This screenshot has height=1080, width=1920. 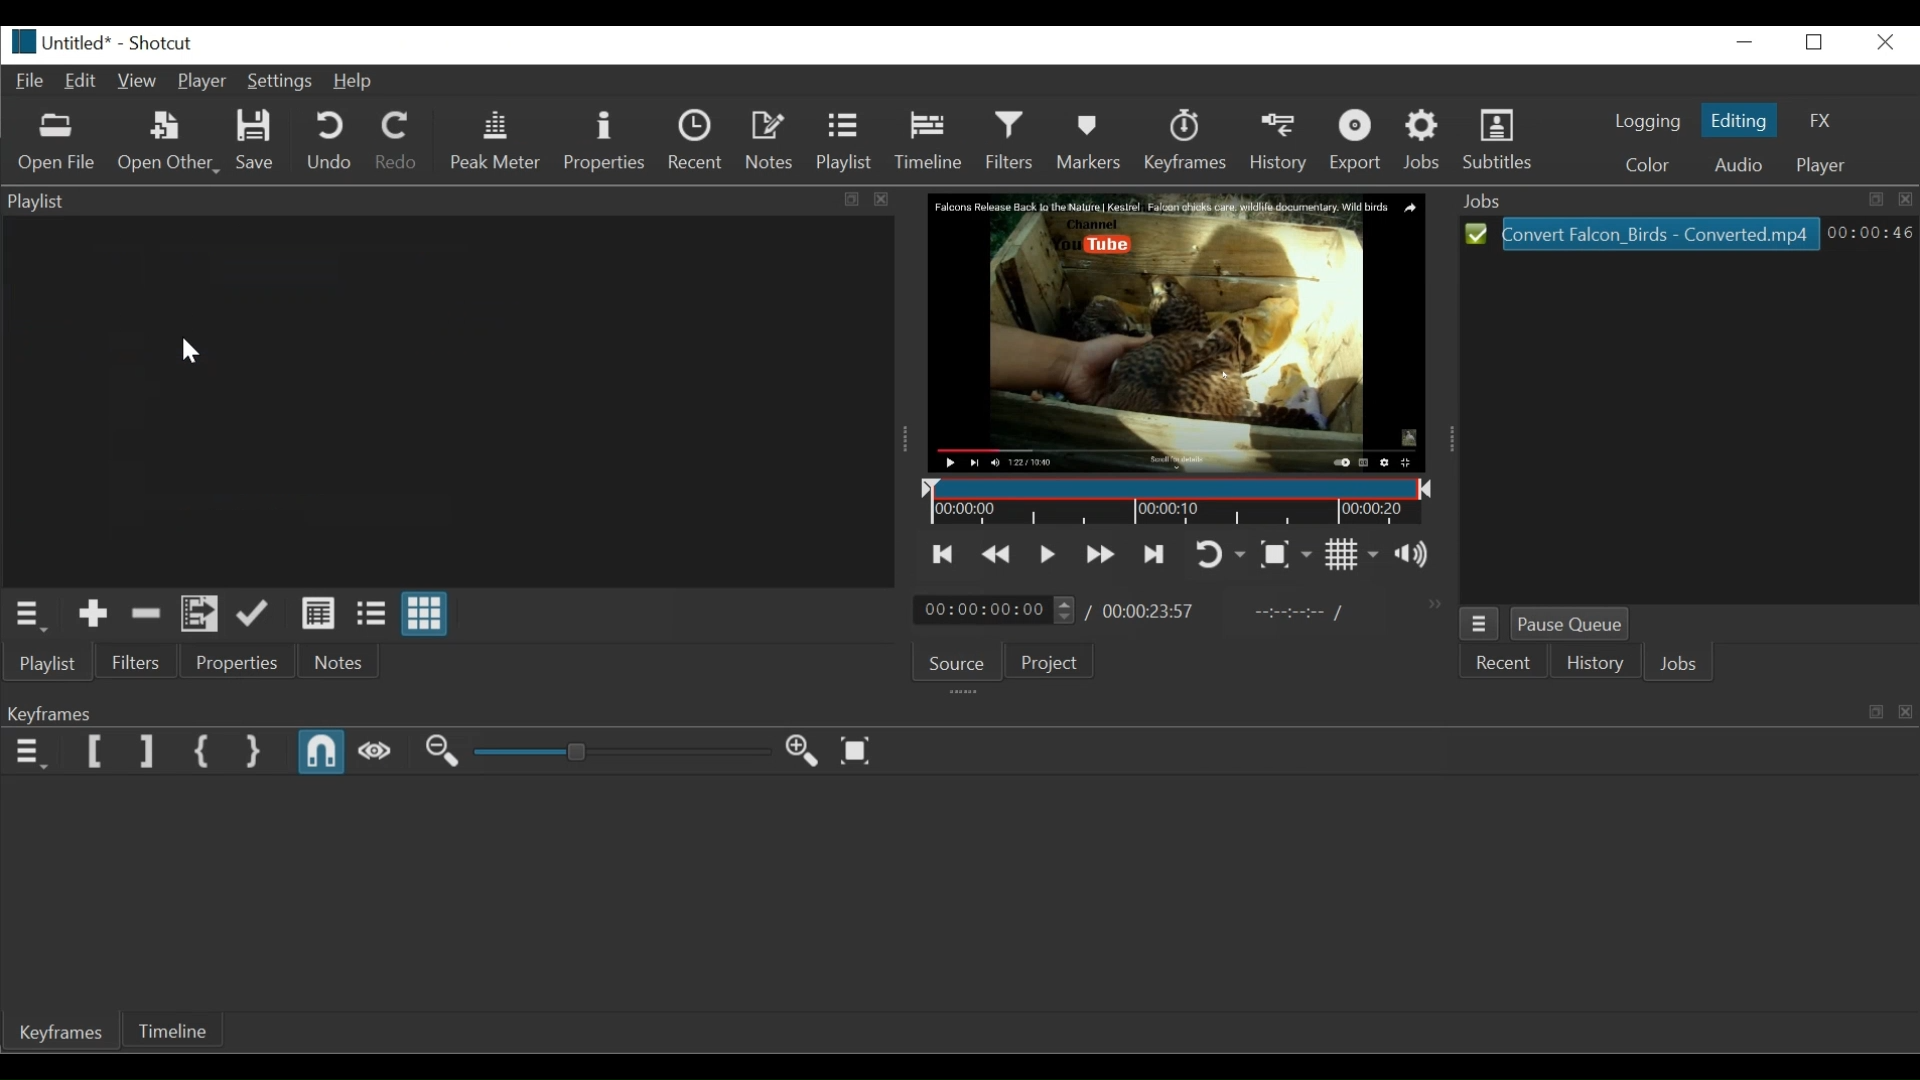 I want to click on Show the volume control, so click(x=1418, y=557).